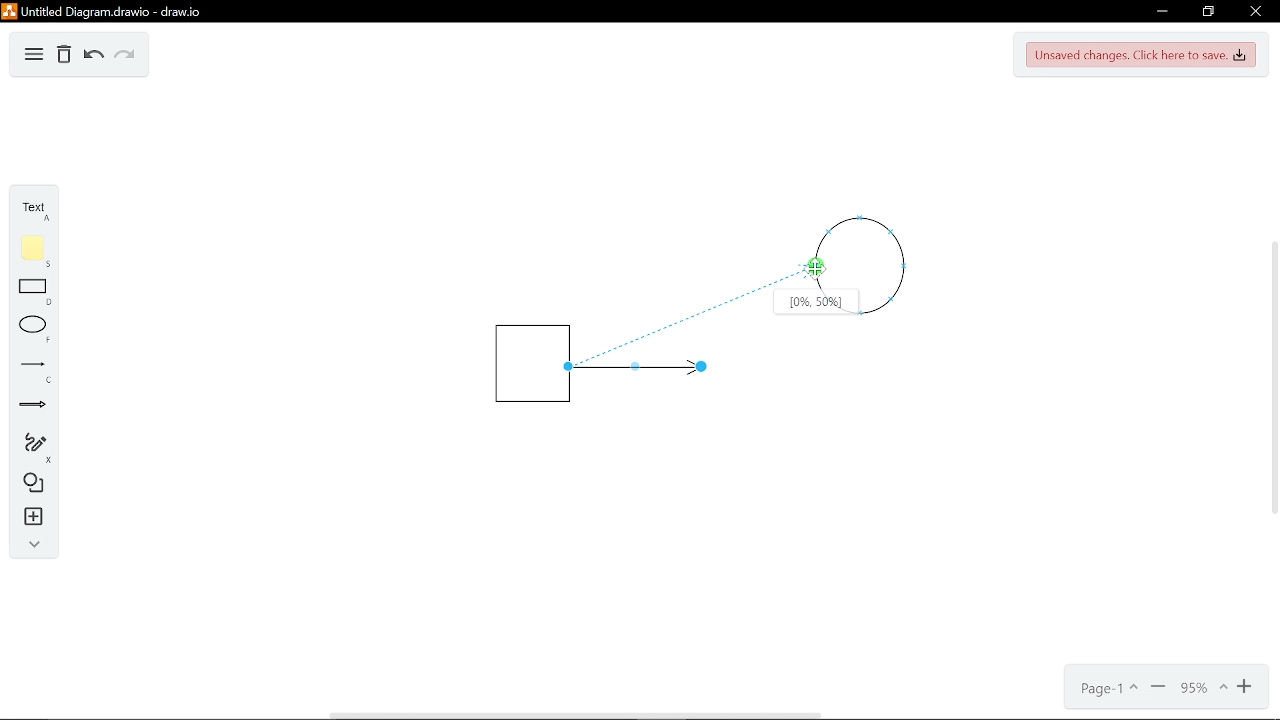 The image size is (1280, 720). Describe the element at coordinates (643, 375) in the screenshot. I see `Line arrow insterted` at that location.